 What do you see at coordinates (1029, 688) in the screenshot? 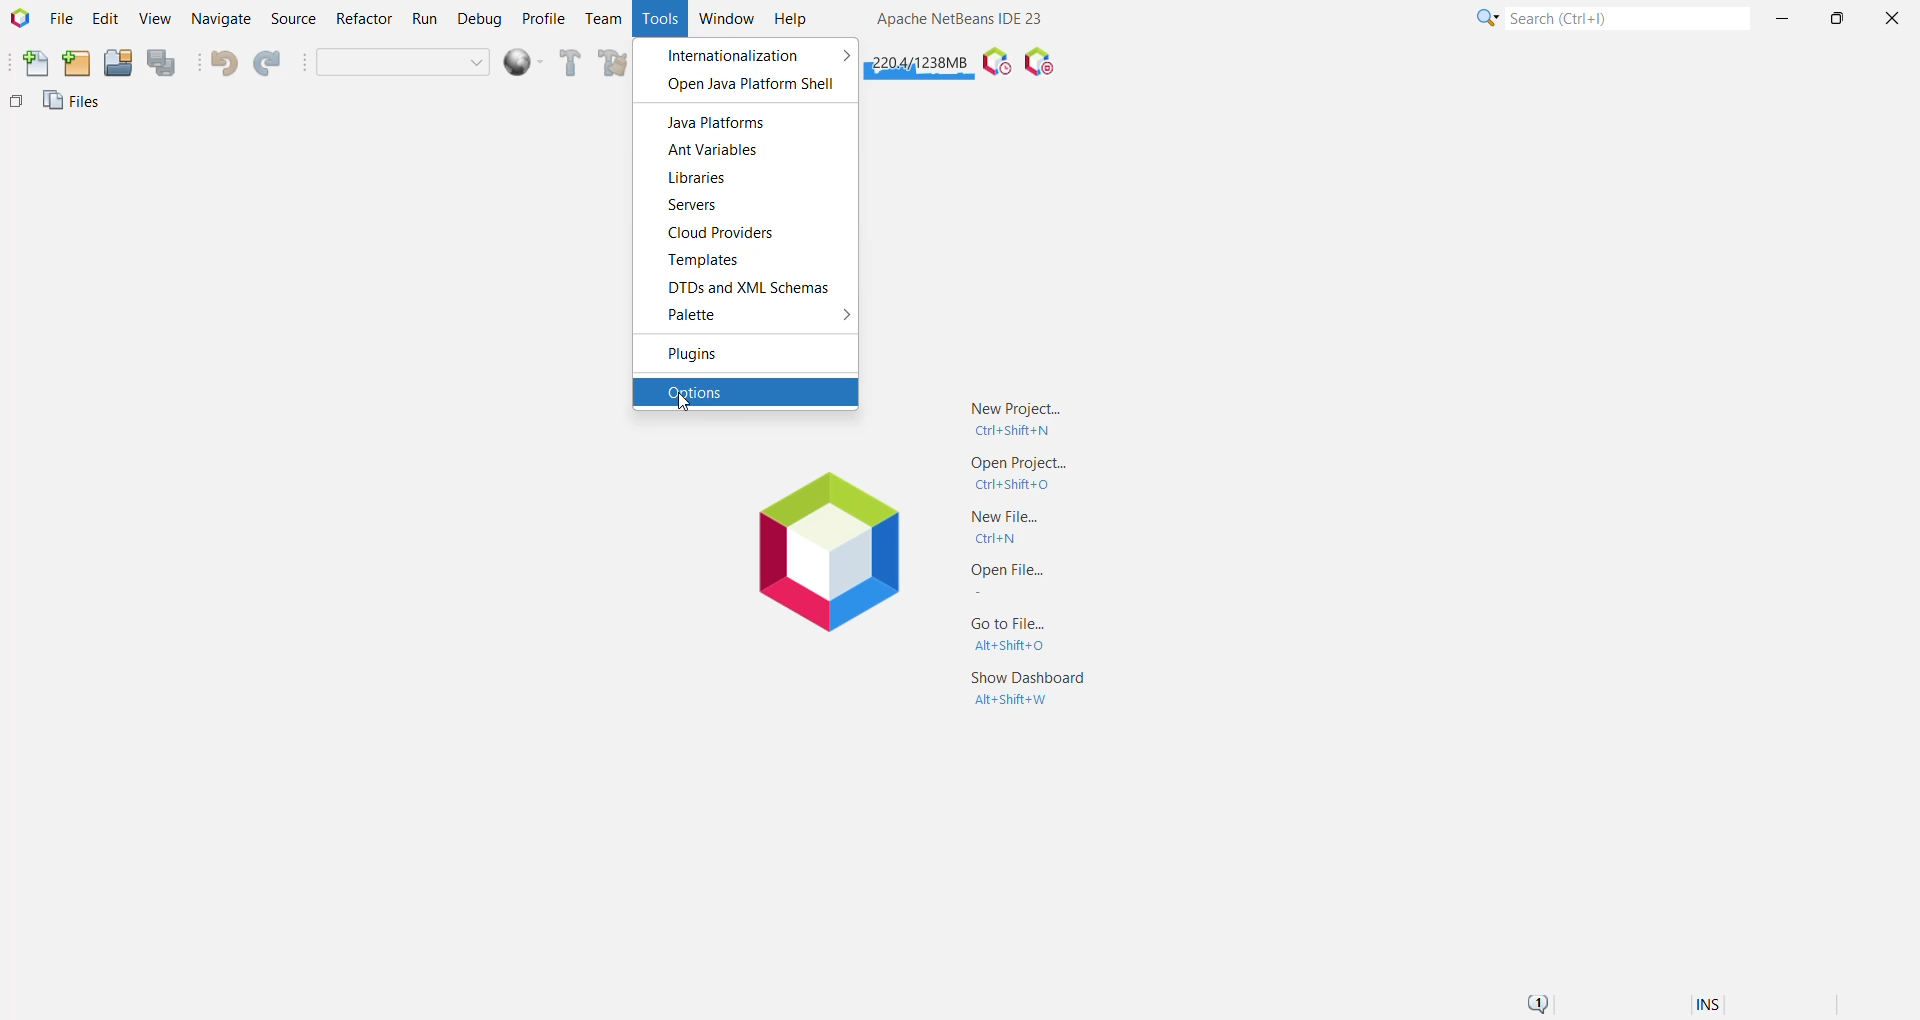
I see `Show Dashboard` at bounding box center [1029, 688].